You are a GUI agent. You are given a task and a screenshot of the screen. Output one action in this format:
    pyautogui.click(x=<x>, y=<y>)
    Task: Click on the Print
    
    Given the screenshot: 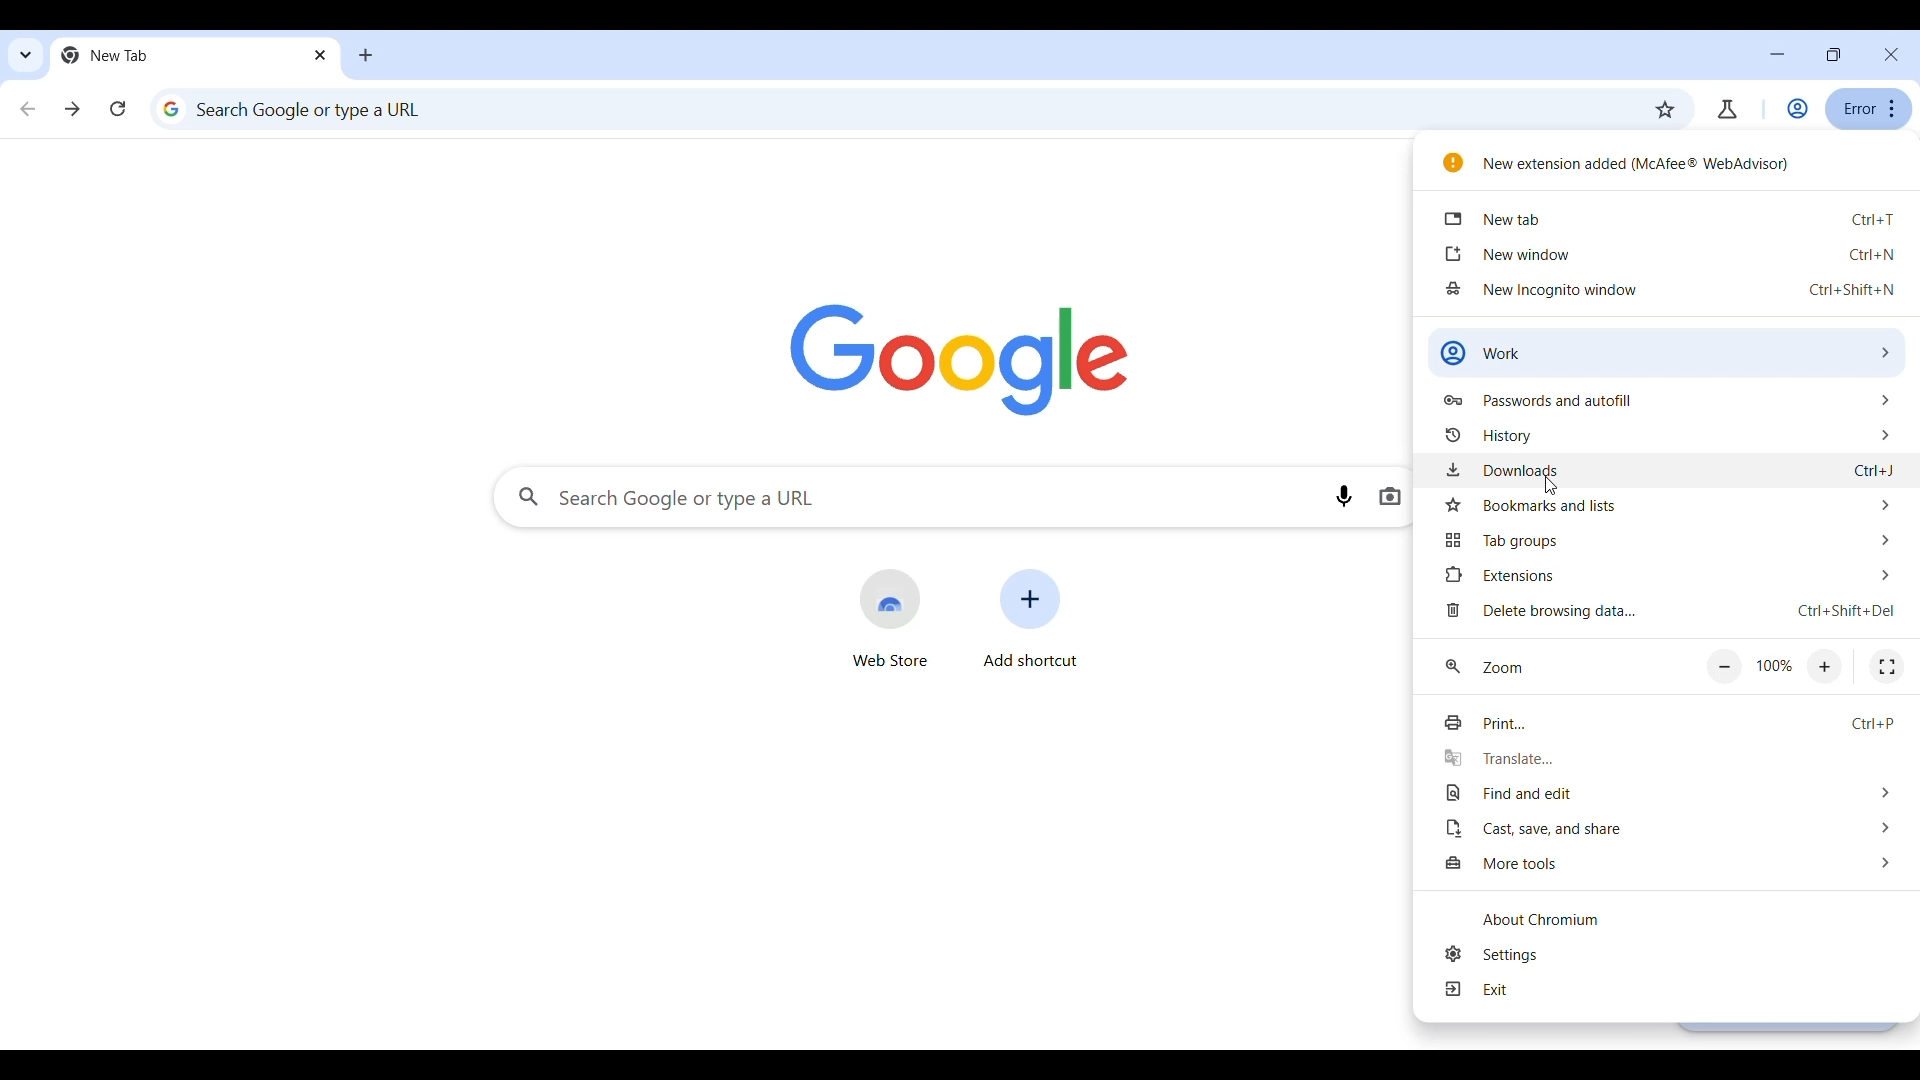 What is the action you would take?
    pyautogui.click(x=1670, y=723)
    